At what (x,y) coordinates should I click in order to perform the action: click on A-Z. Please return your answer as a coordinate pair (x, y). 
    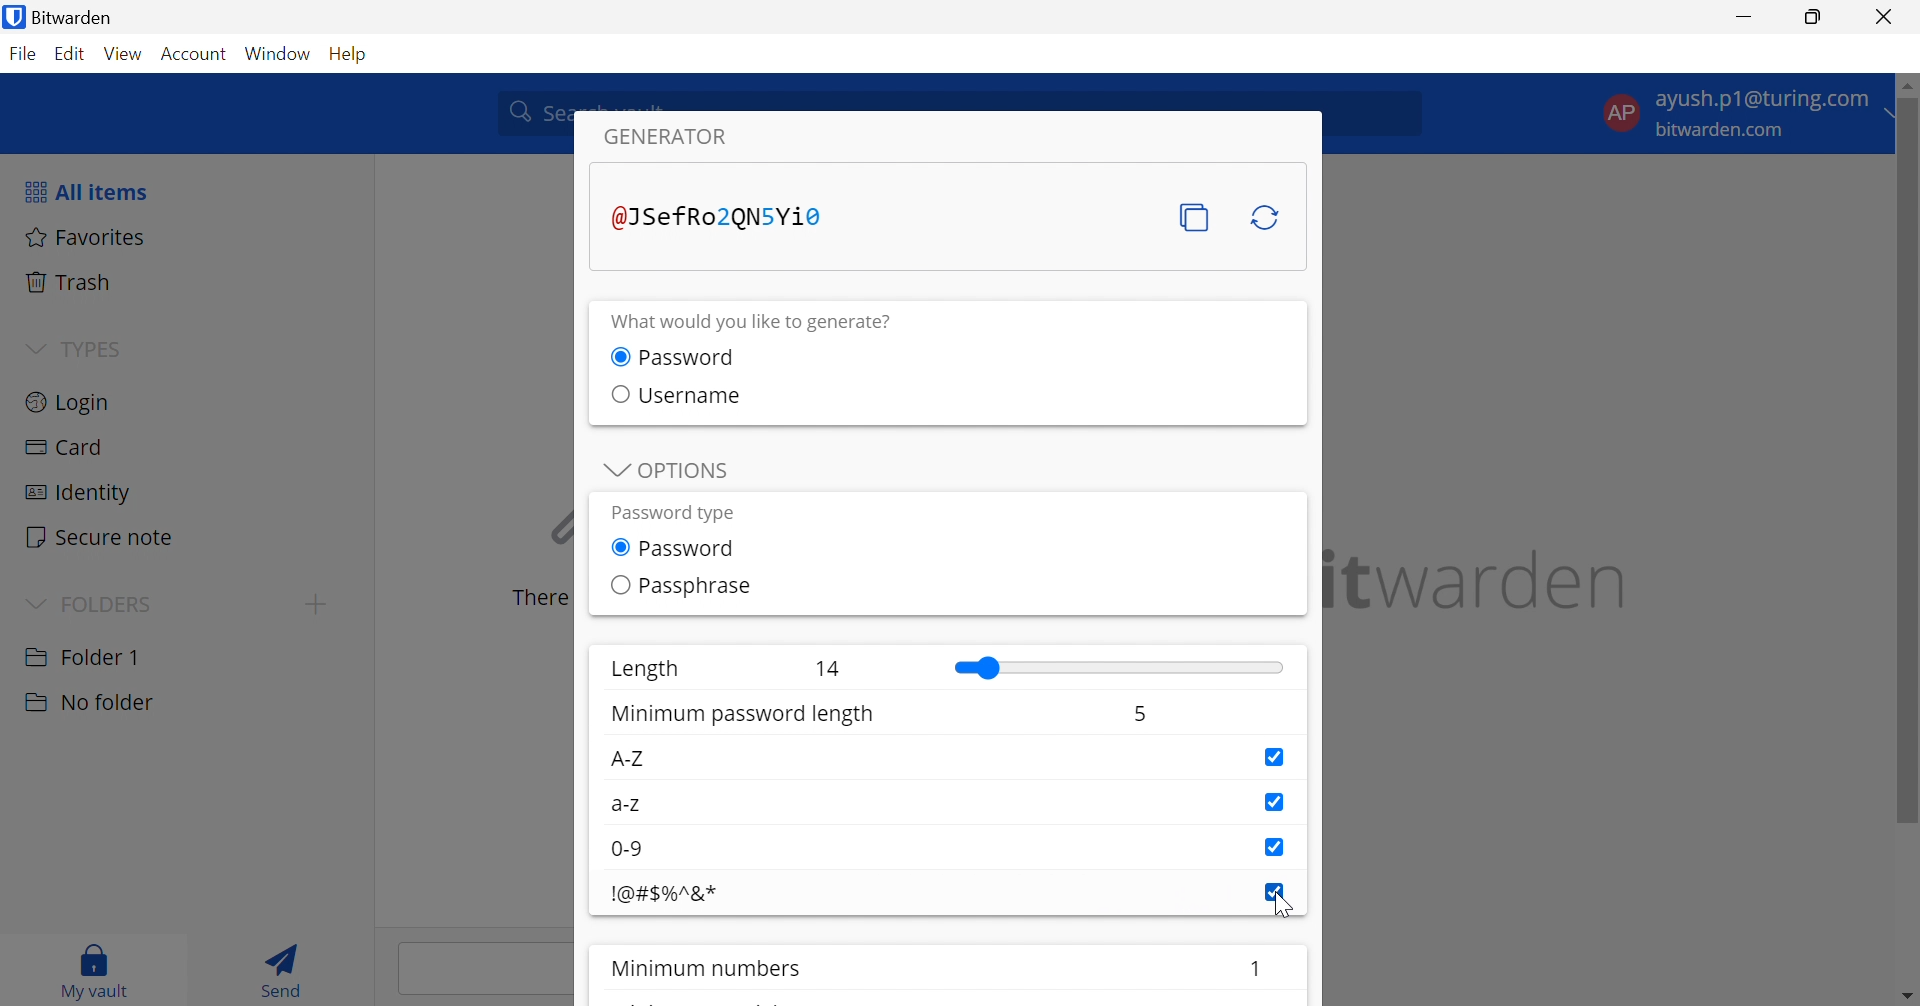
    Looking at the image, I should click on (627, 760).